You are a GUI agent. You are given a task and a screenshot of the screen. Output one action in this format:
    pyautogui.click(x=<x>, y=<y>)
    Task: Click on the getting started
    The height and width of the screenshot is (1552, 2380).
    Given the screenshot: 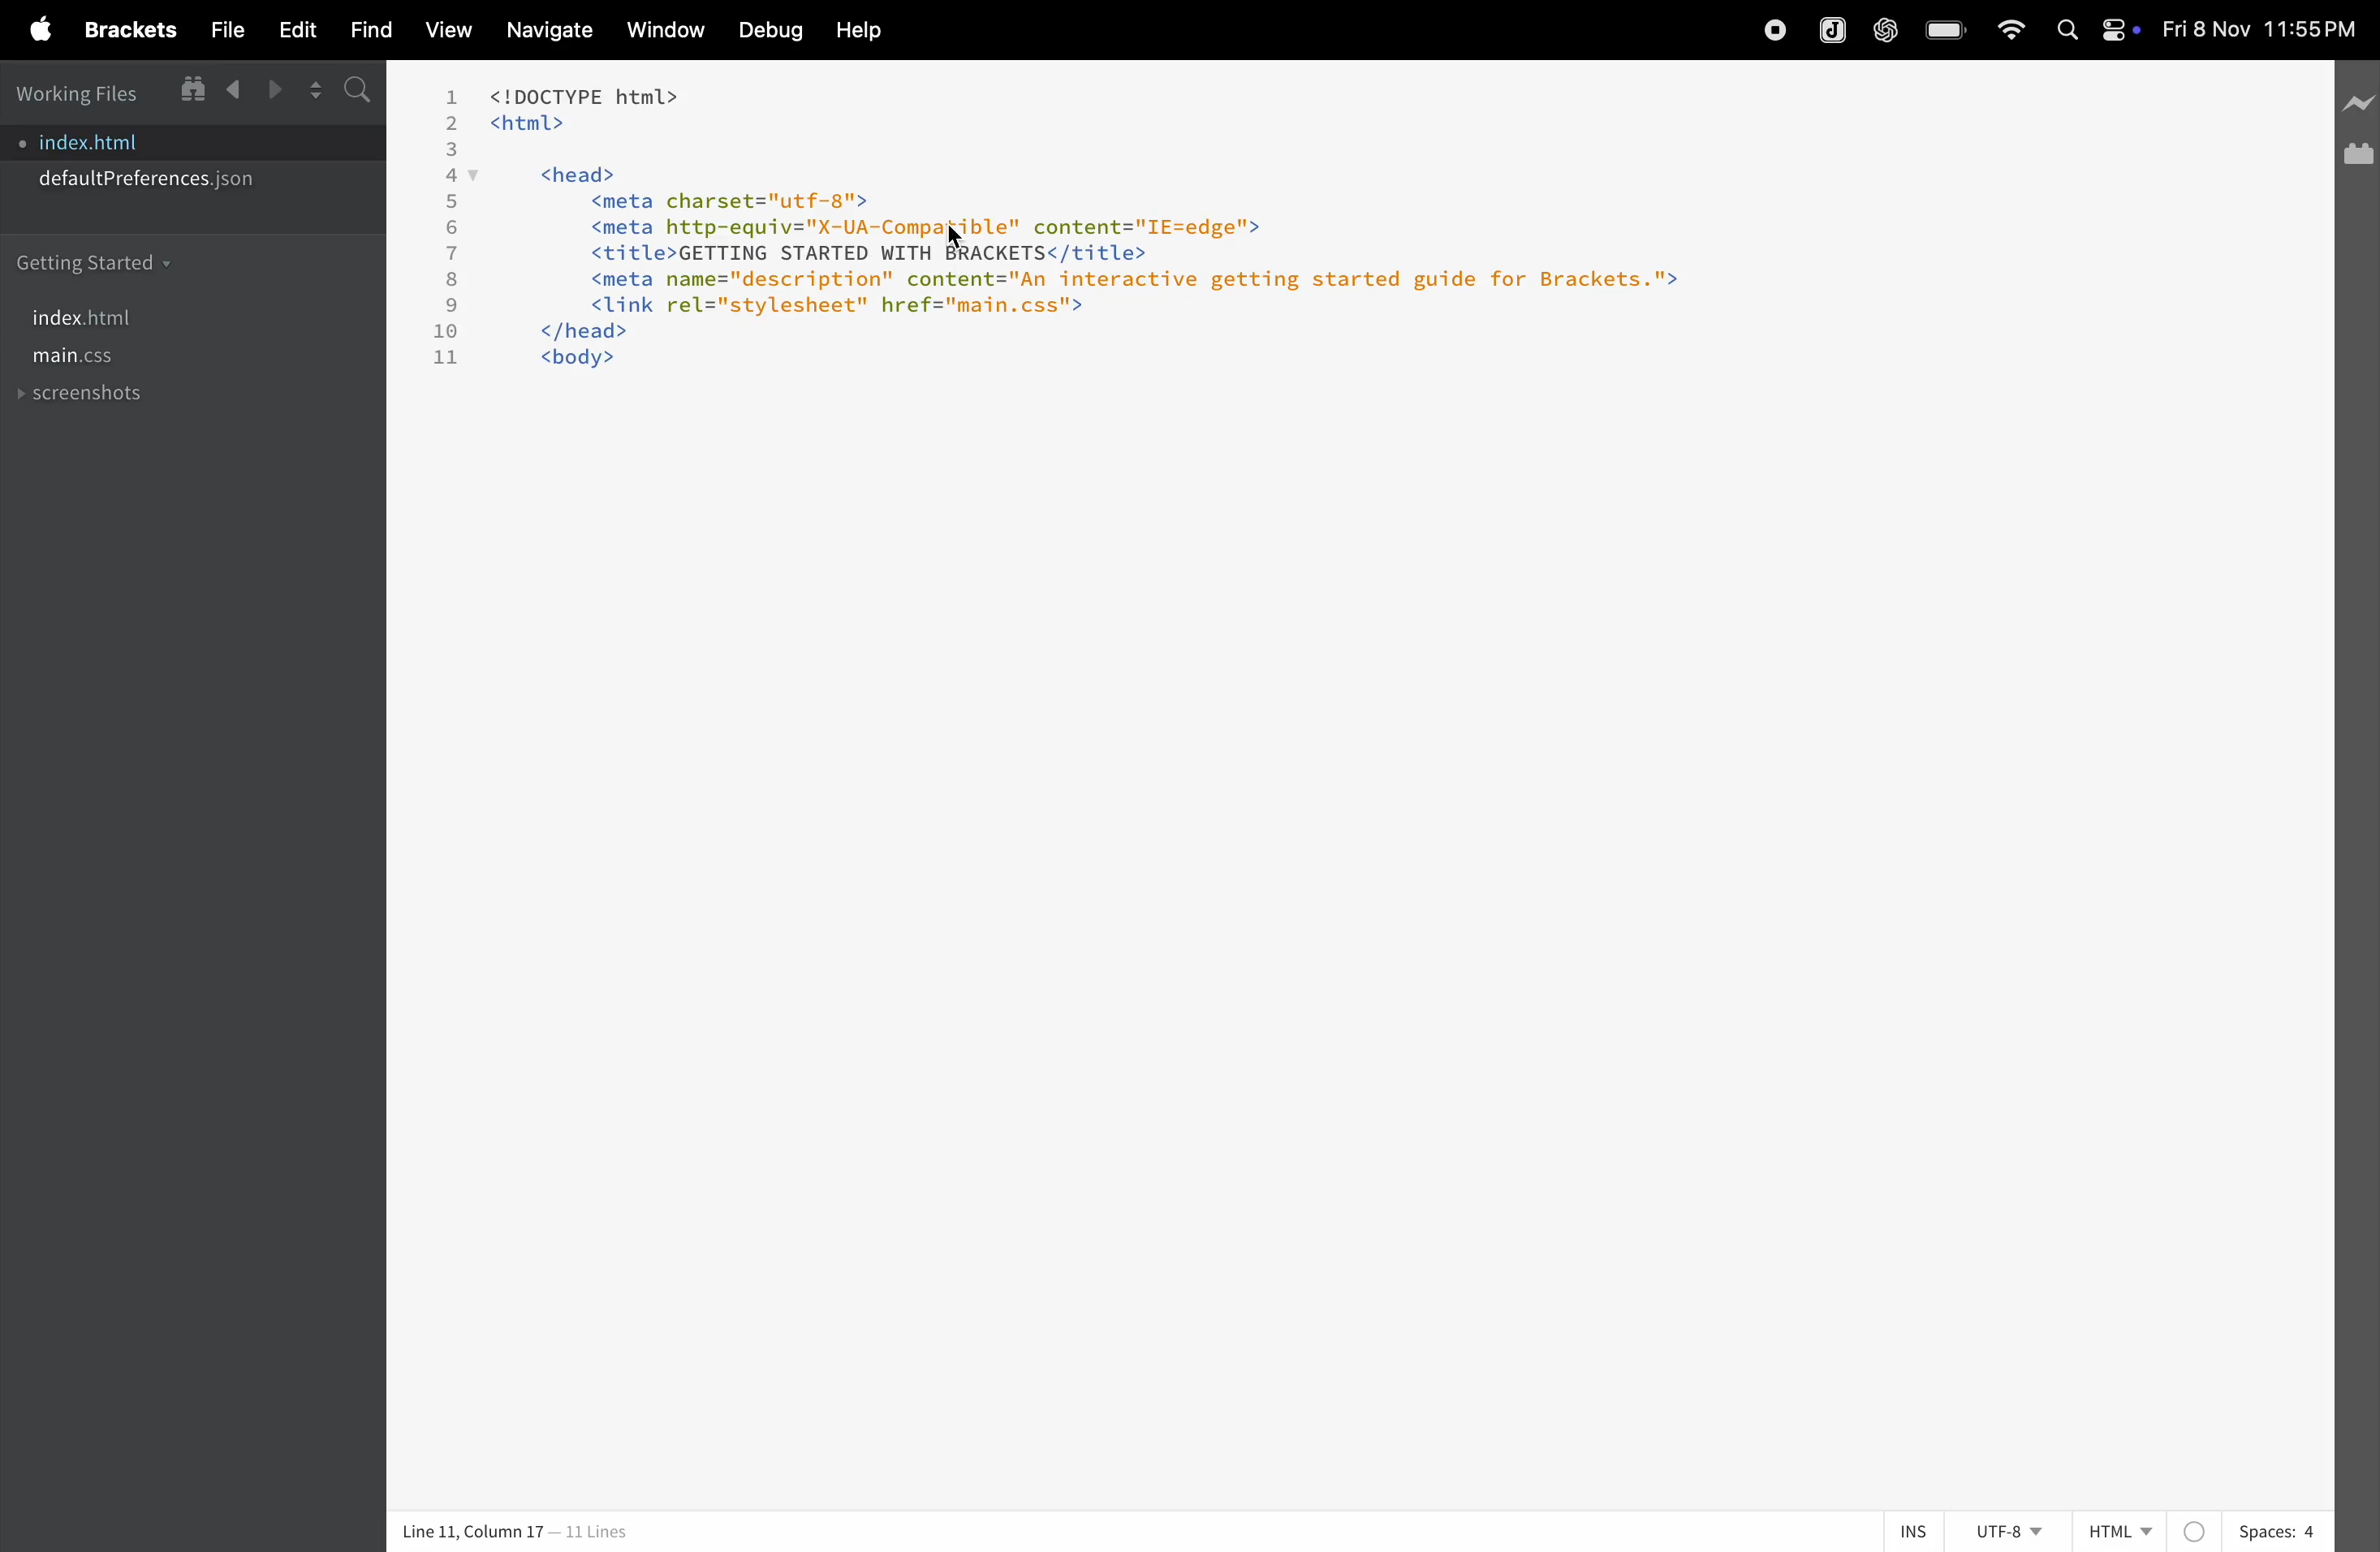 What is the action you would take?
    pyautogui.click(x=96, y=261)
    